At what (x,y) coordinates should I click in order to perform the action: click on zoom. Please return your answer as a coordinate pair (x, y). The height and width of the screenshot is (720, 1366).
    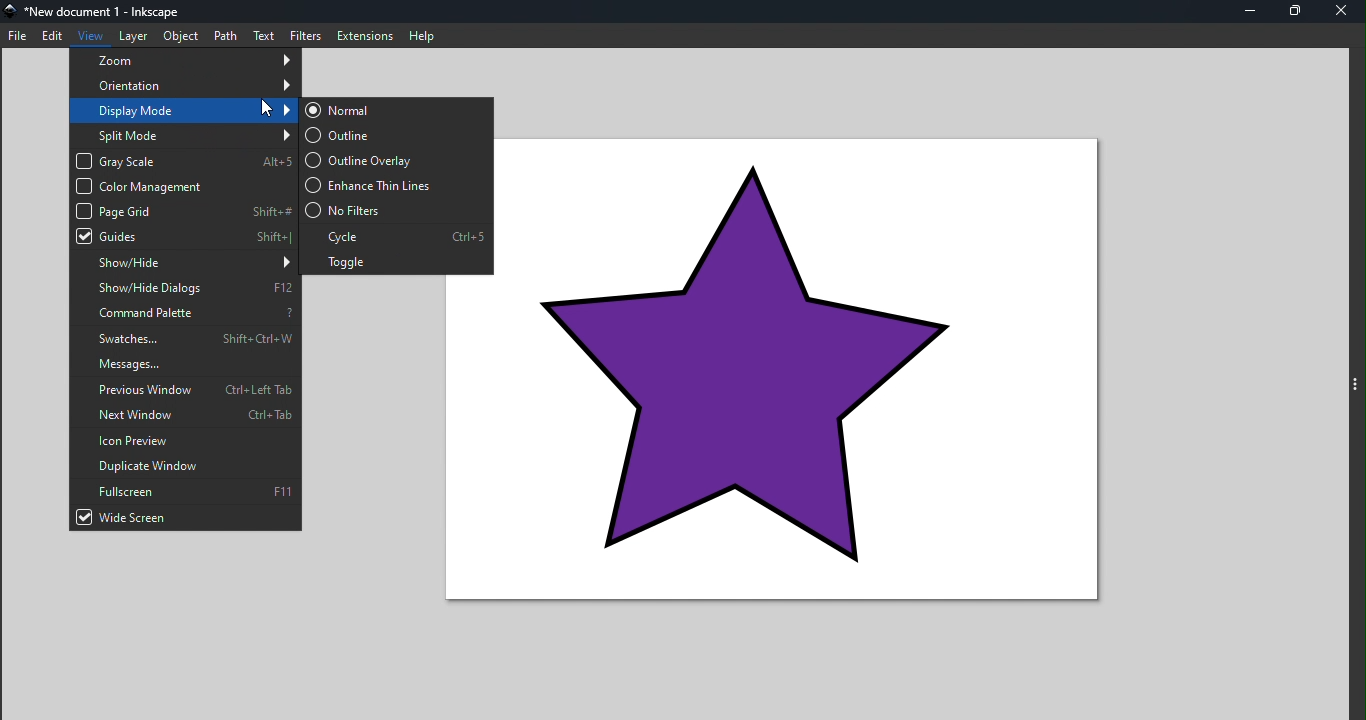
    Looking at the image, I should click on (186, 59).